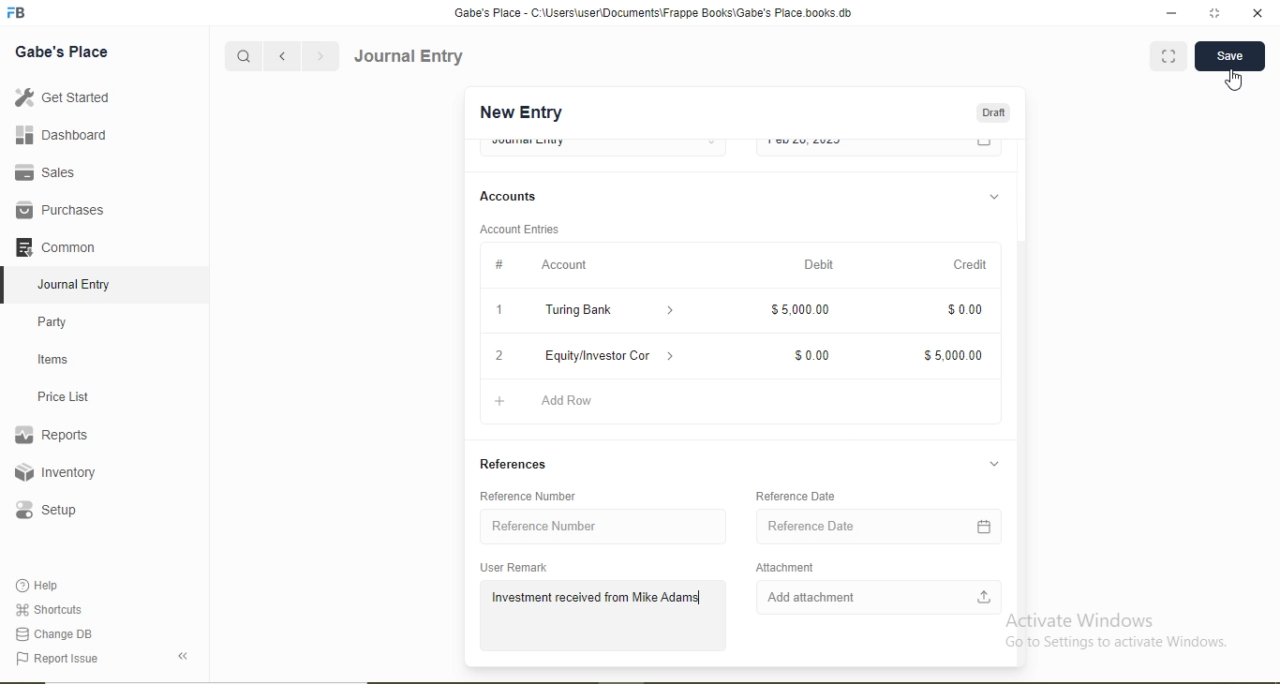  I want to click on Calendar, so click(985, 527).